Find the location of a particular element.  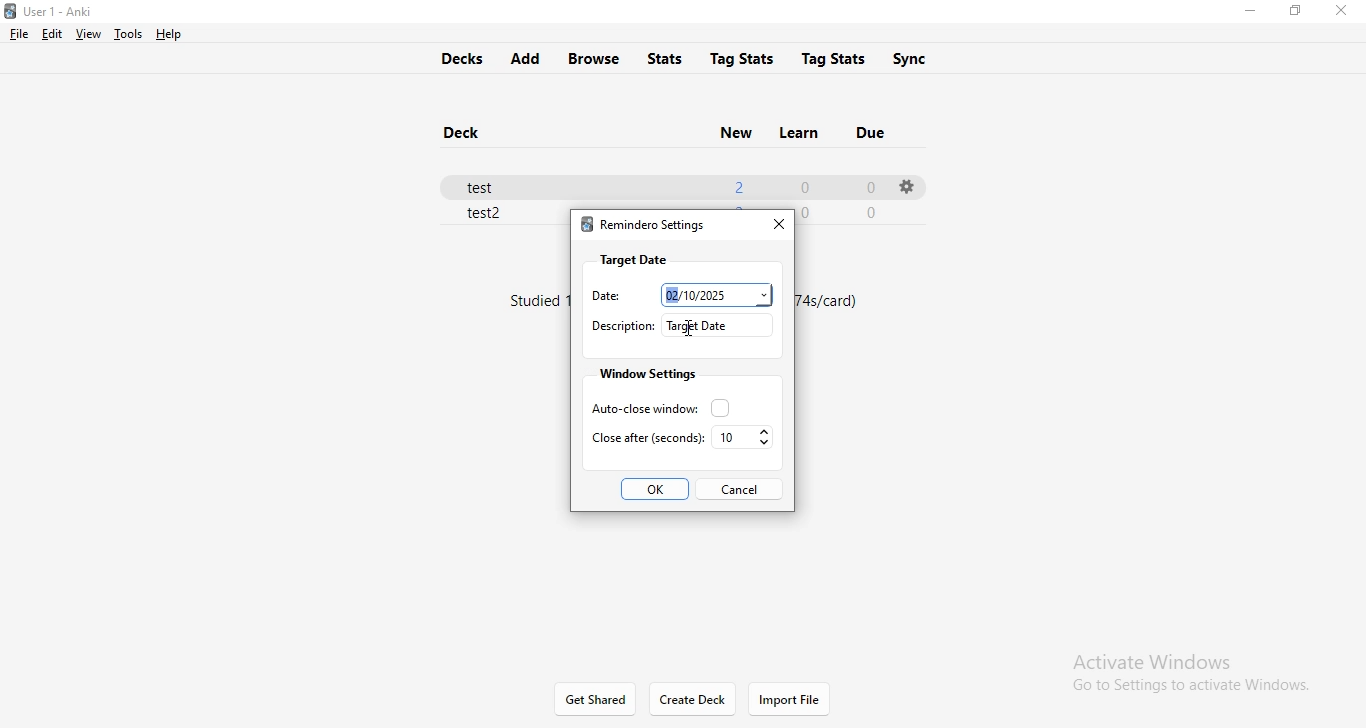

decks is located at coordinates (457, 56).